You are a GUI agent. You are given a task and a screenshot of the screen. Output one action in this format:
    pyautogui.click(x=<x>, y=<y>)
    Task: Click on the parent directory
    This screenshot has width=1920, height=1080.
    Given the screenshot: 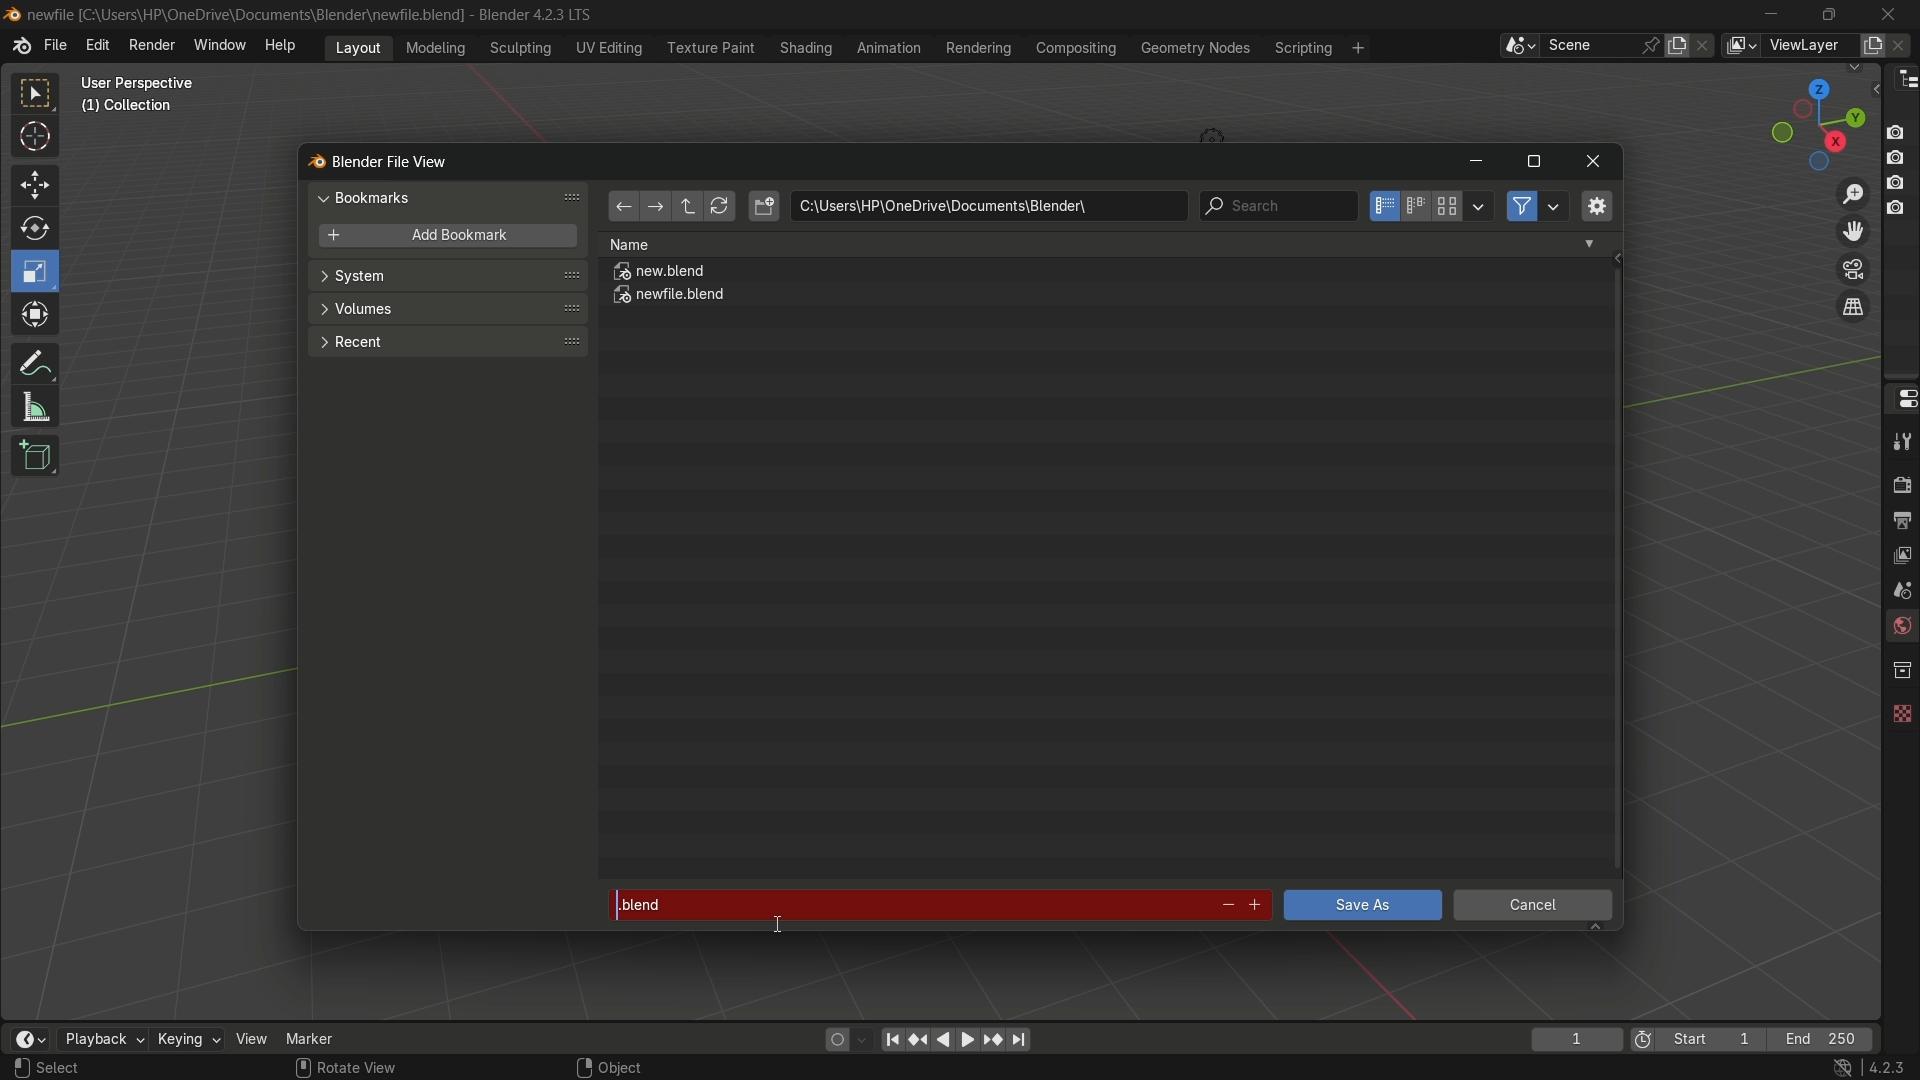 What is the action you would take?
    pyautogui.click(x=690, y=206)
    